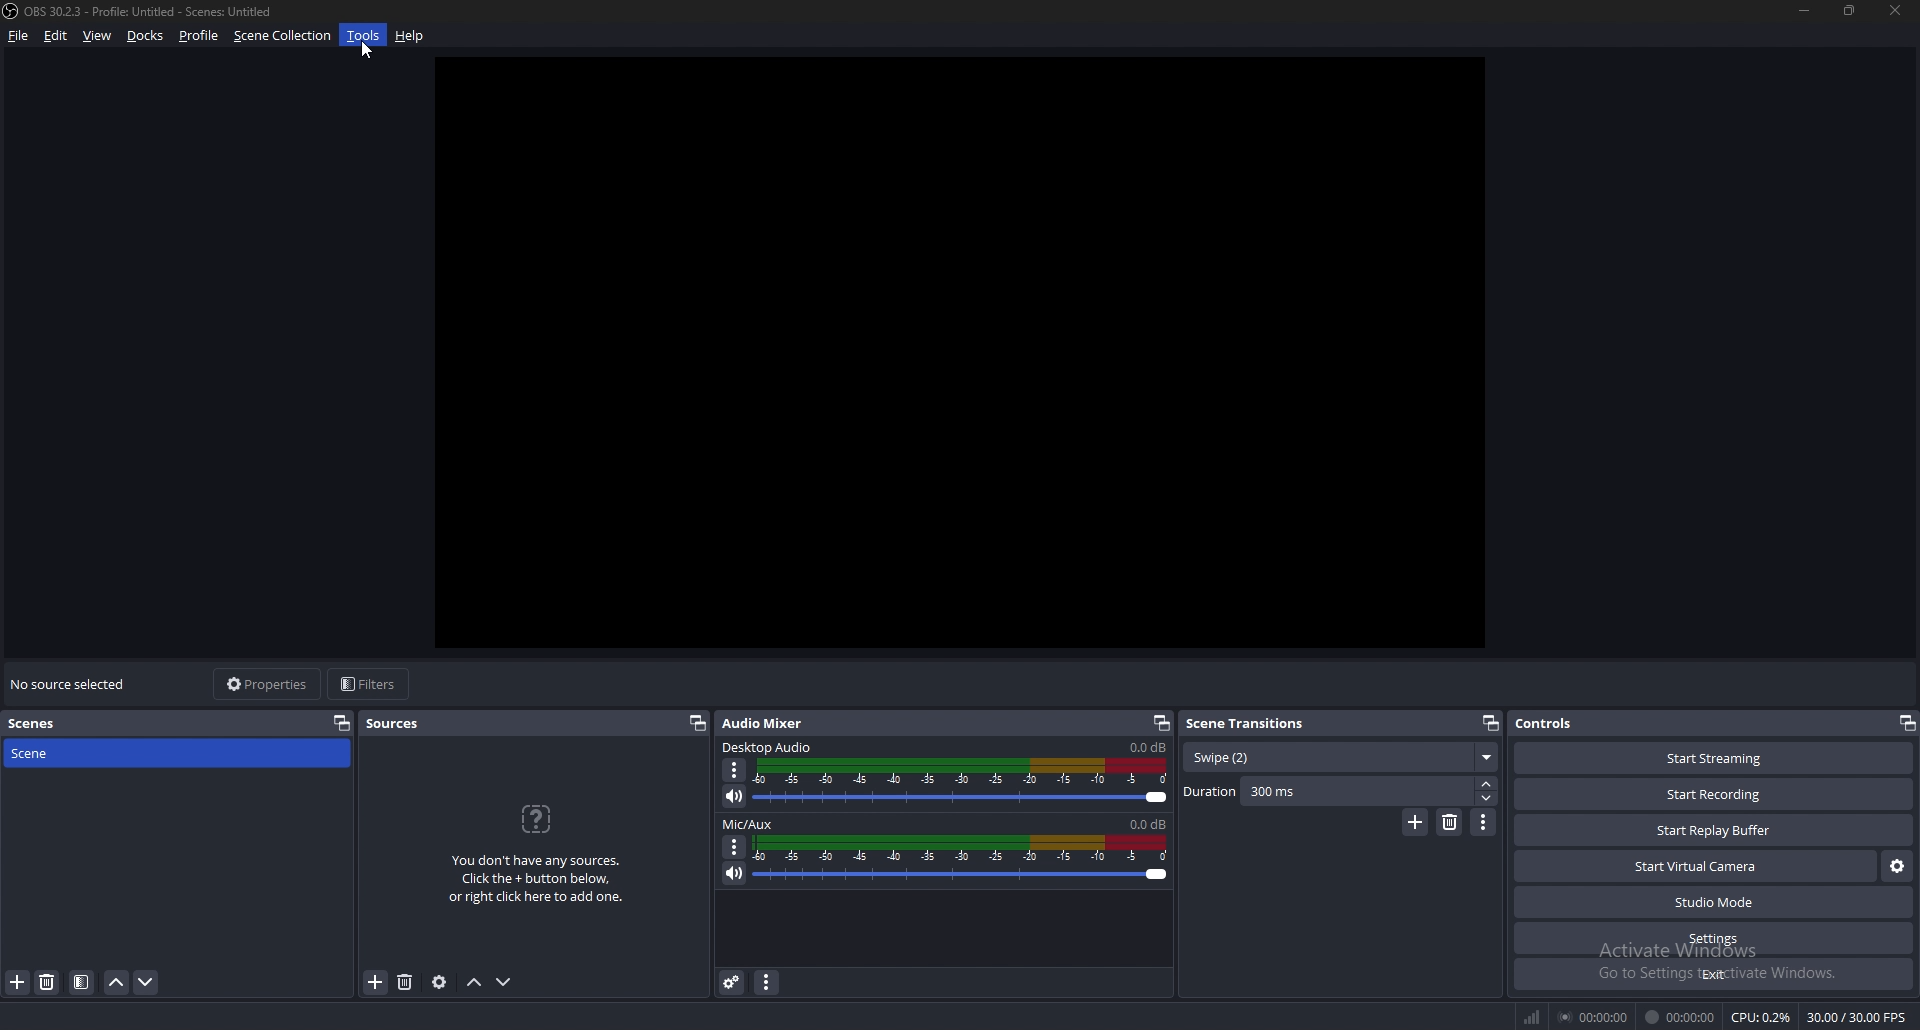 The width and height of the screenshot is (1920, 1030). I want to click on swipe, so click(1340, 758).